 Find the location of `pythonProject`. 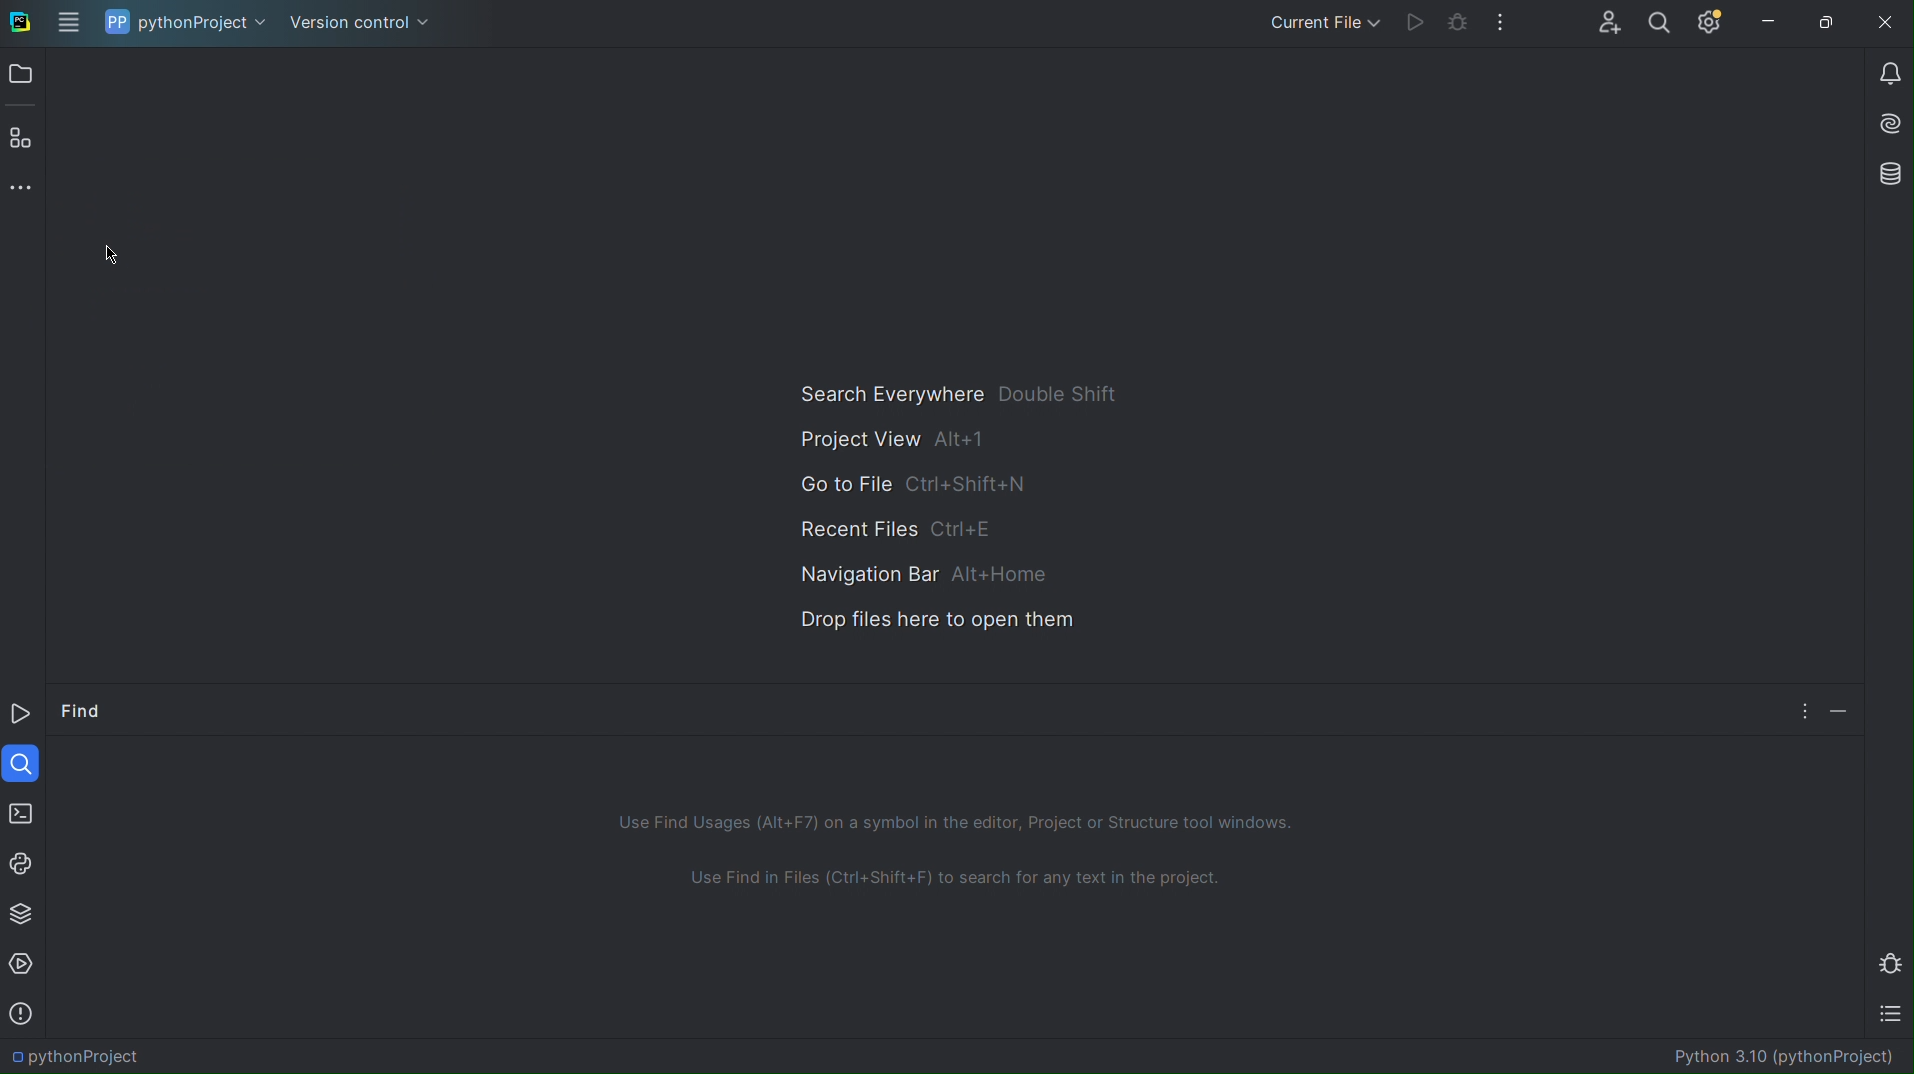

pythonProject is located at coordinates (186, 21).